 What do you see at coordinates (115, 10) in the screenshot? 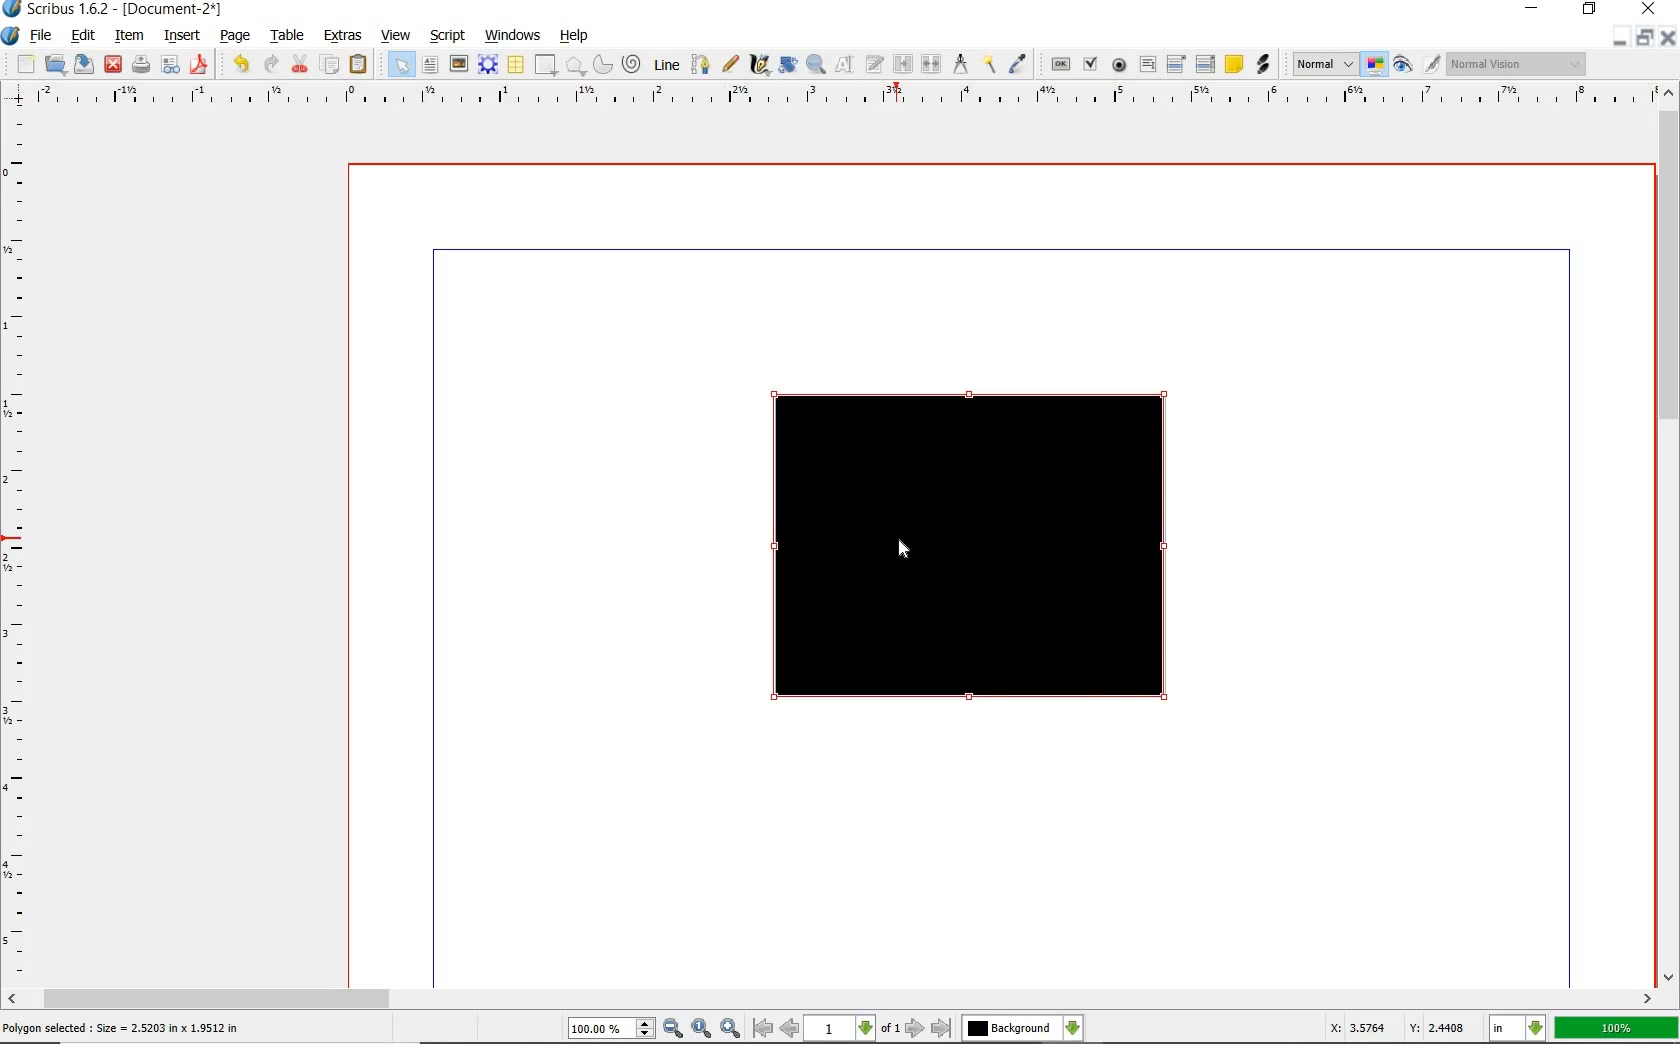
I see `Scribus 1.6.2 - [Document-2*]` at bounding box center [115, 10].